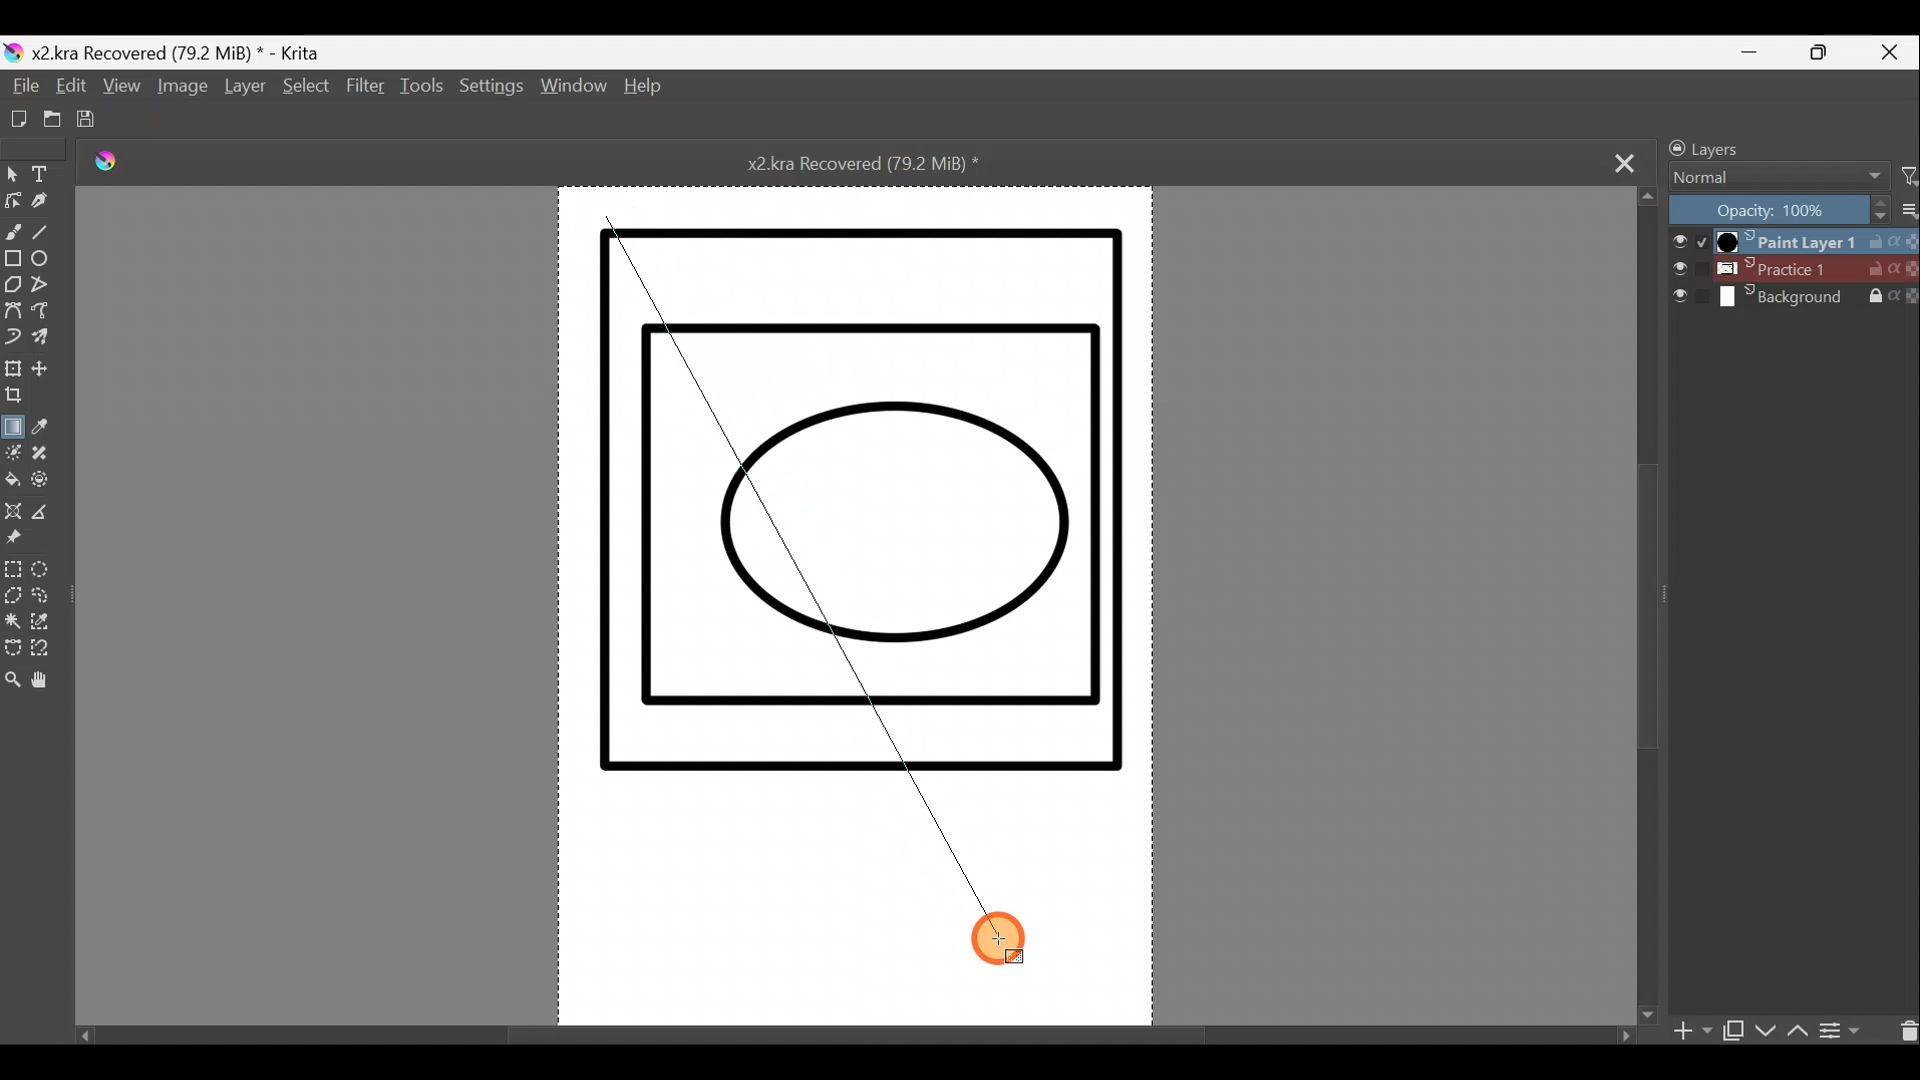 The image size is (1920, 1080). What do you see at coordinates (493, 92) in the screenshot?
I see `Settings` at bounding box center [493, 92].